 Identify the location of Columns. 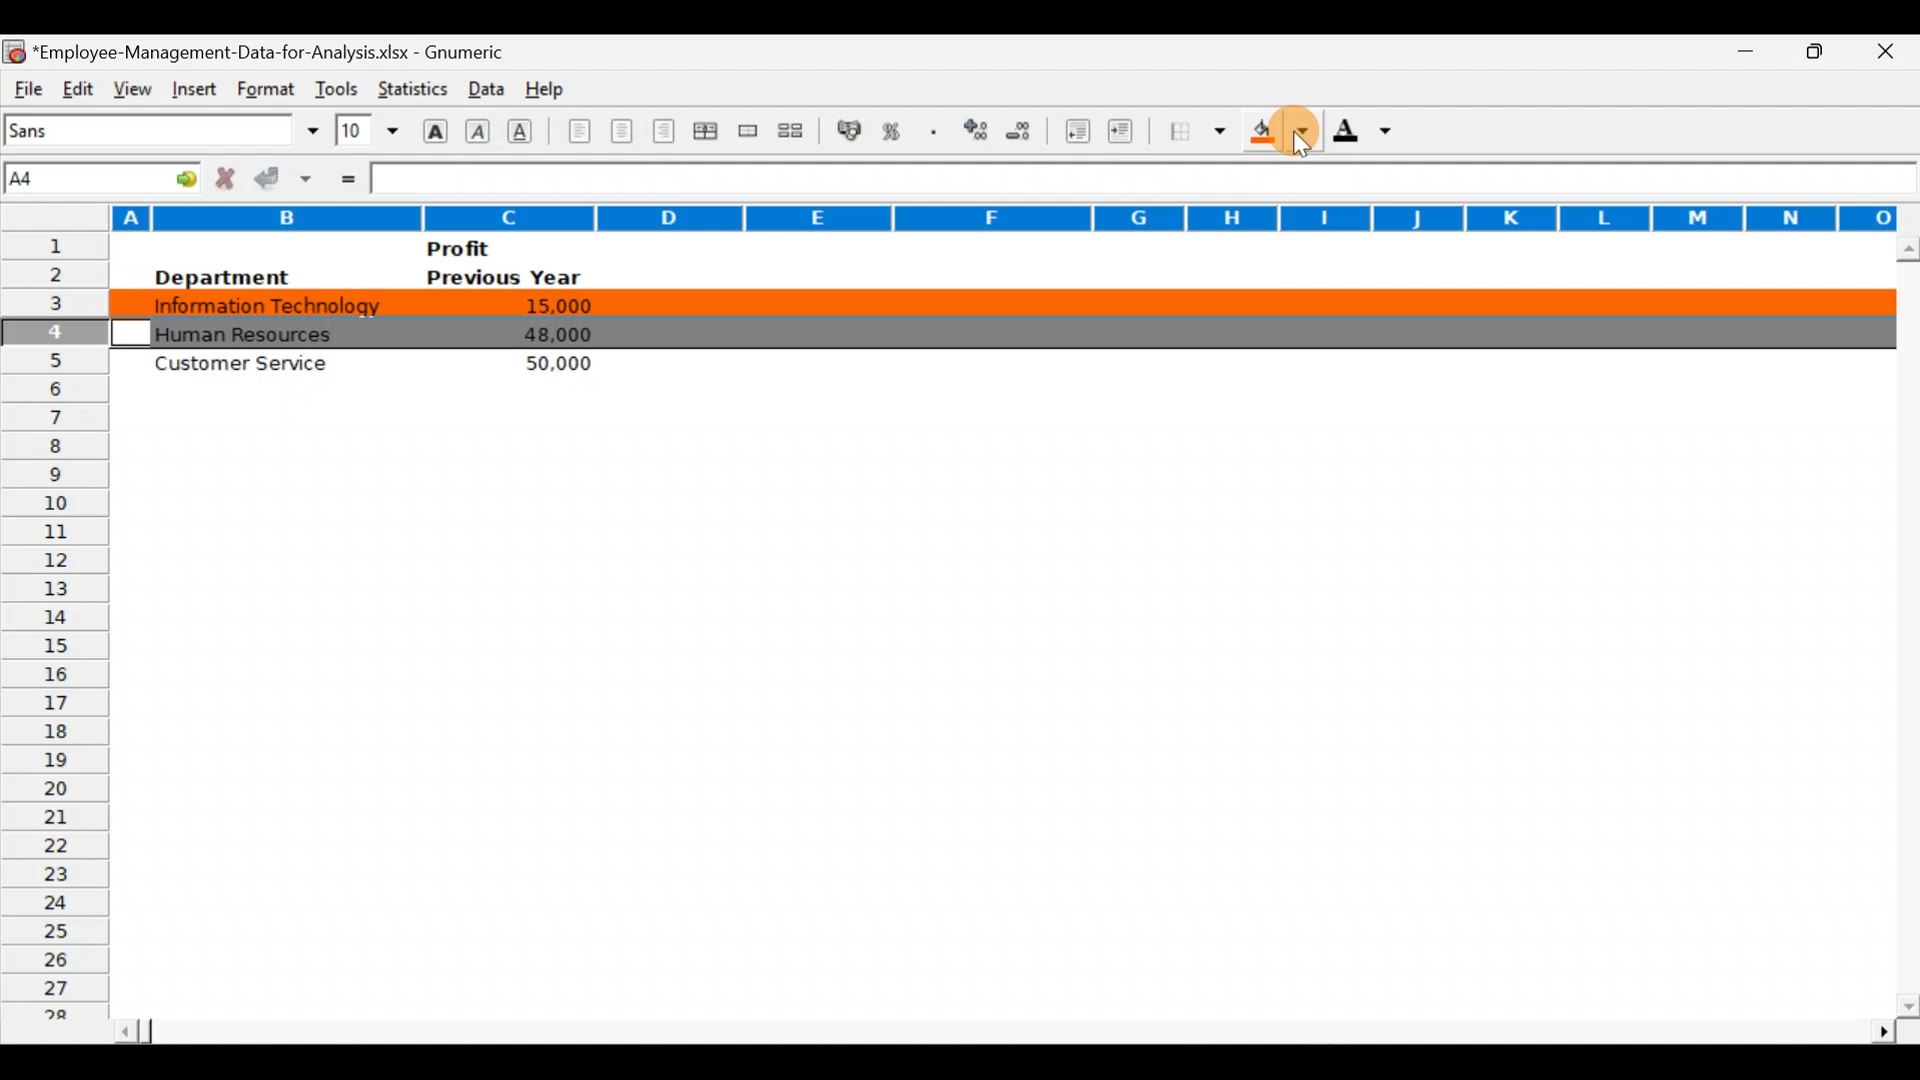
(955, 212).